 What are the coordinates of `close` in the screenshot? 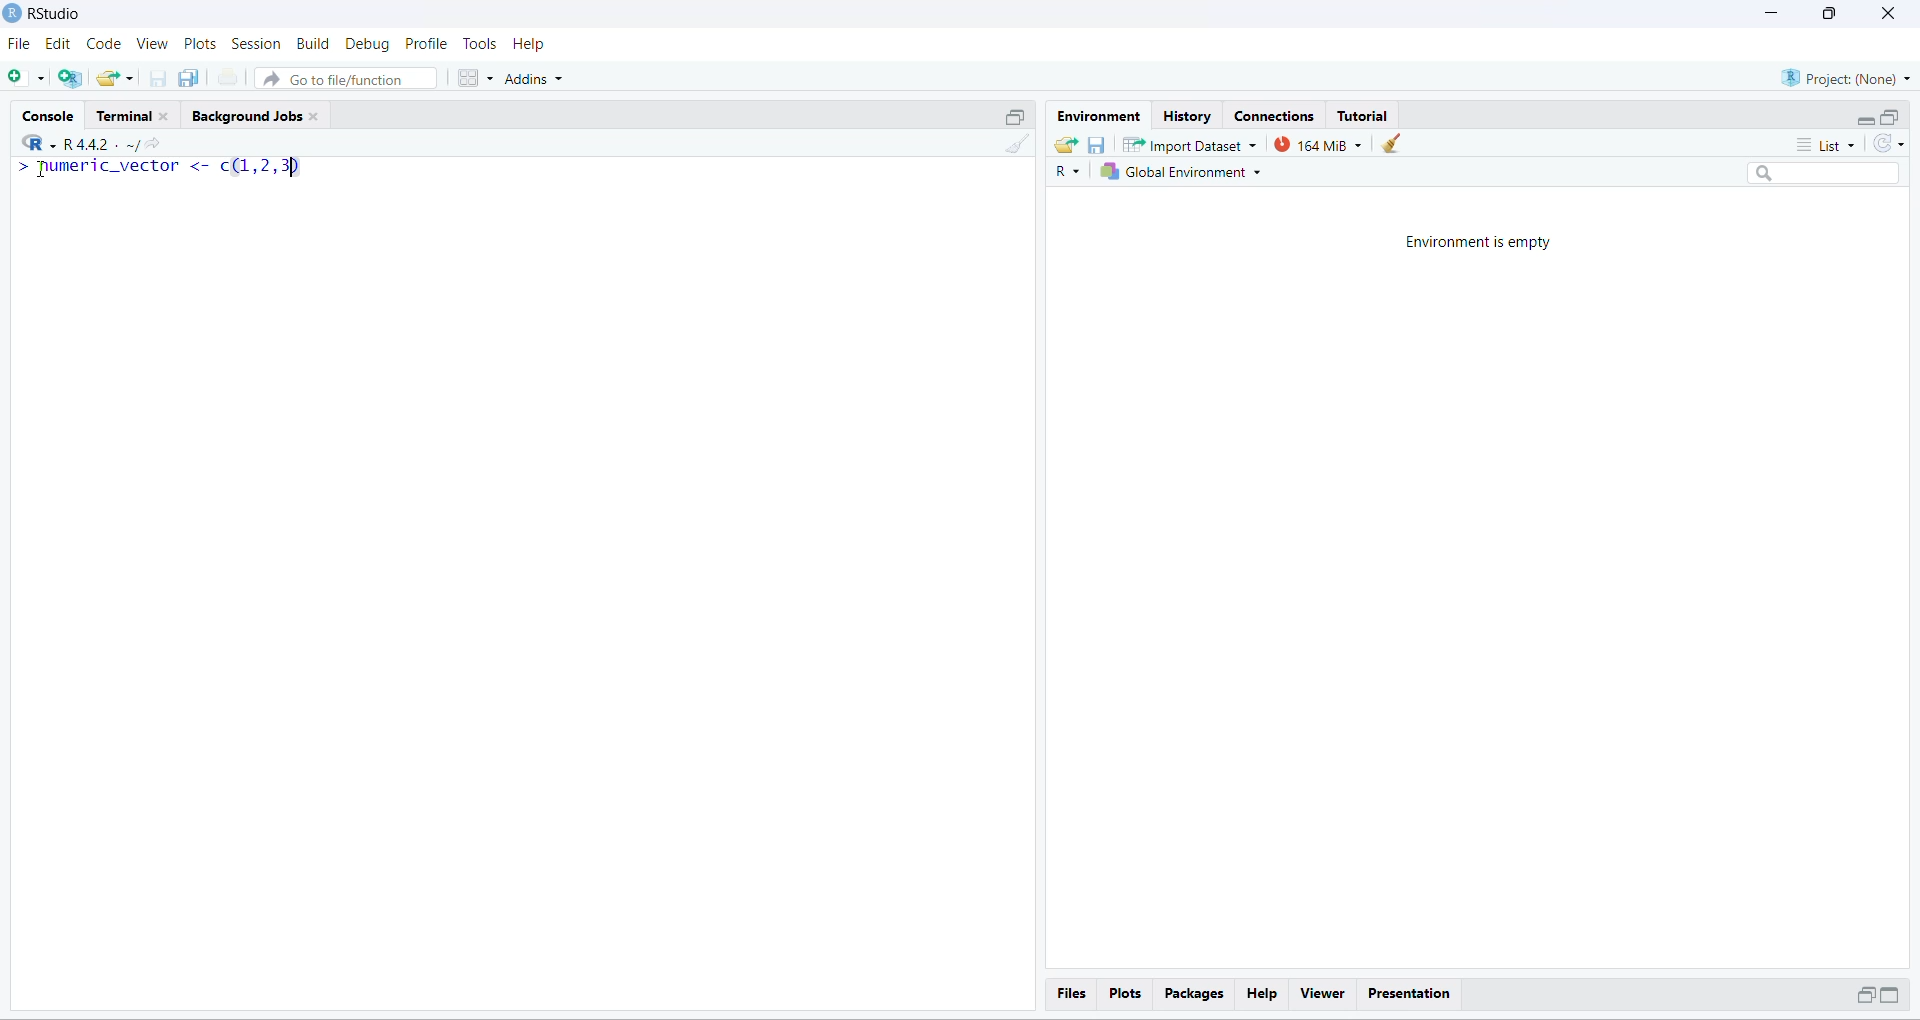 It's located at (1886, 13).